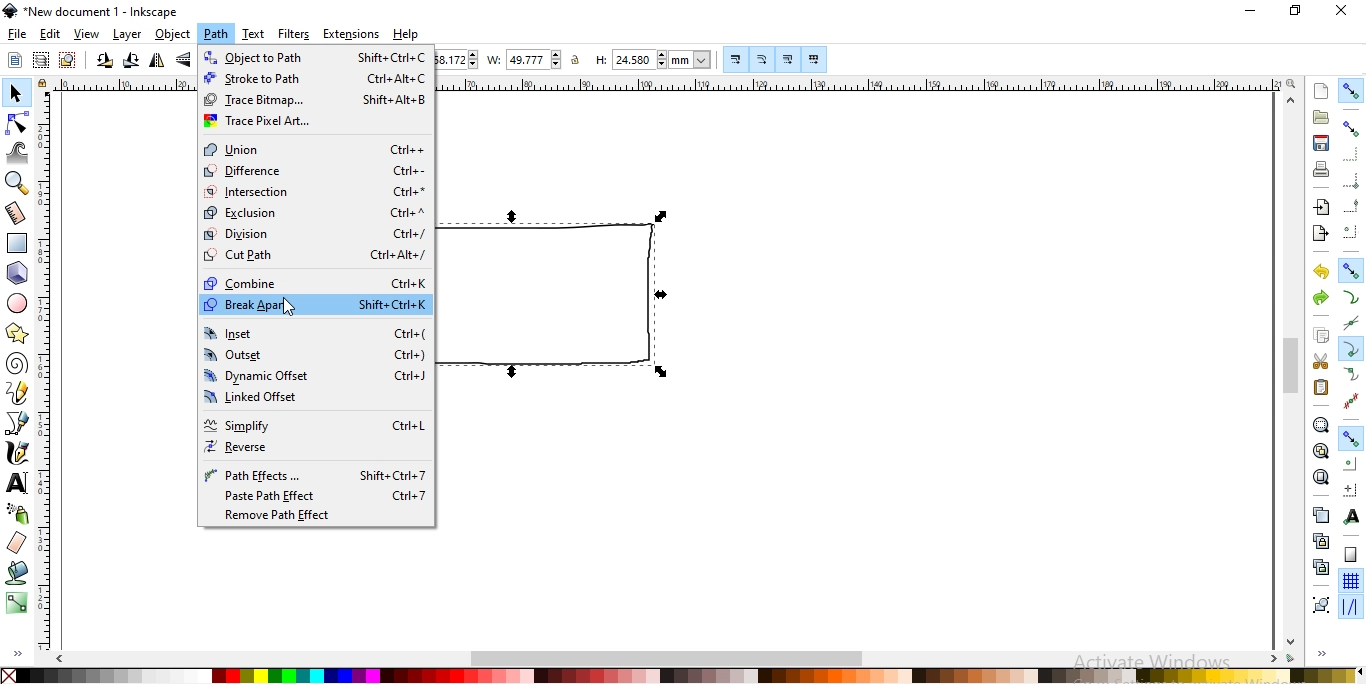  What do you see at coordinates (312, 476) in the screenshot?
I see `path effects` at bounding box center [312, 476].